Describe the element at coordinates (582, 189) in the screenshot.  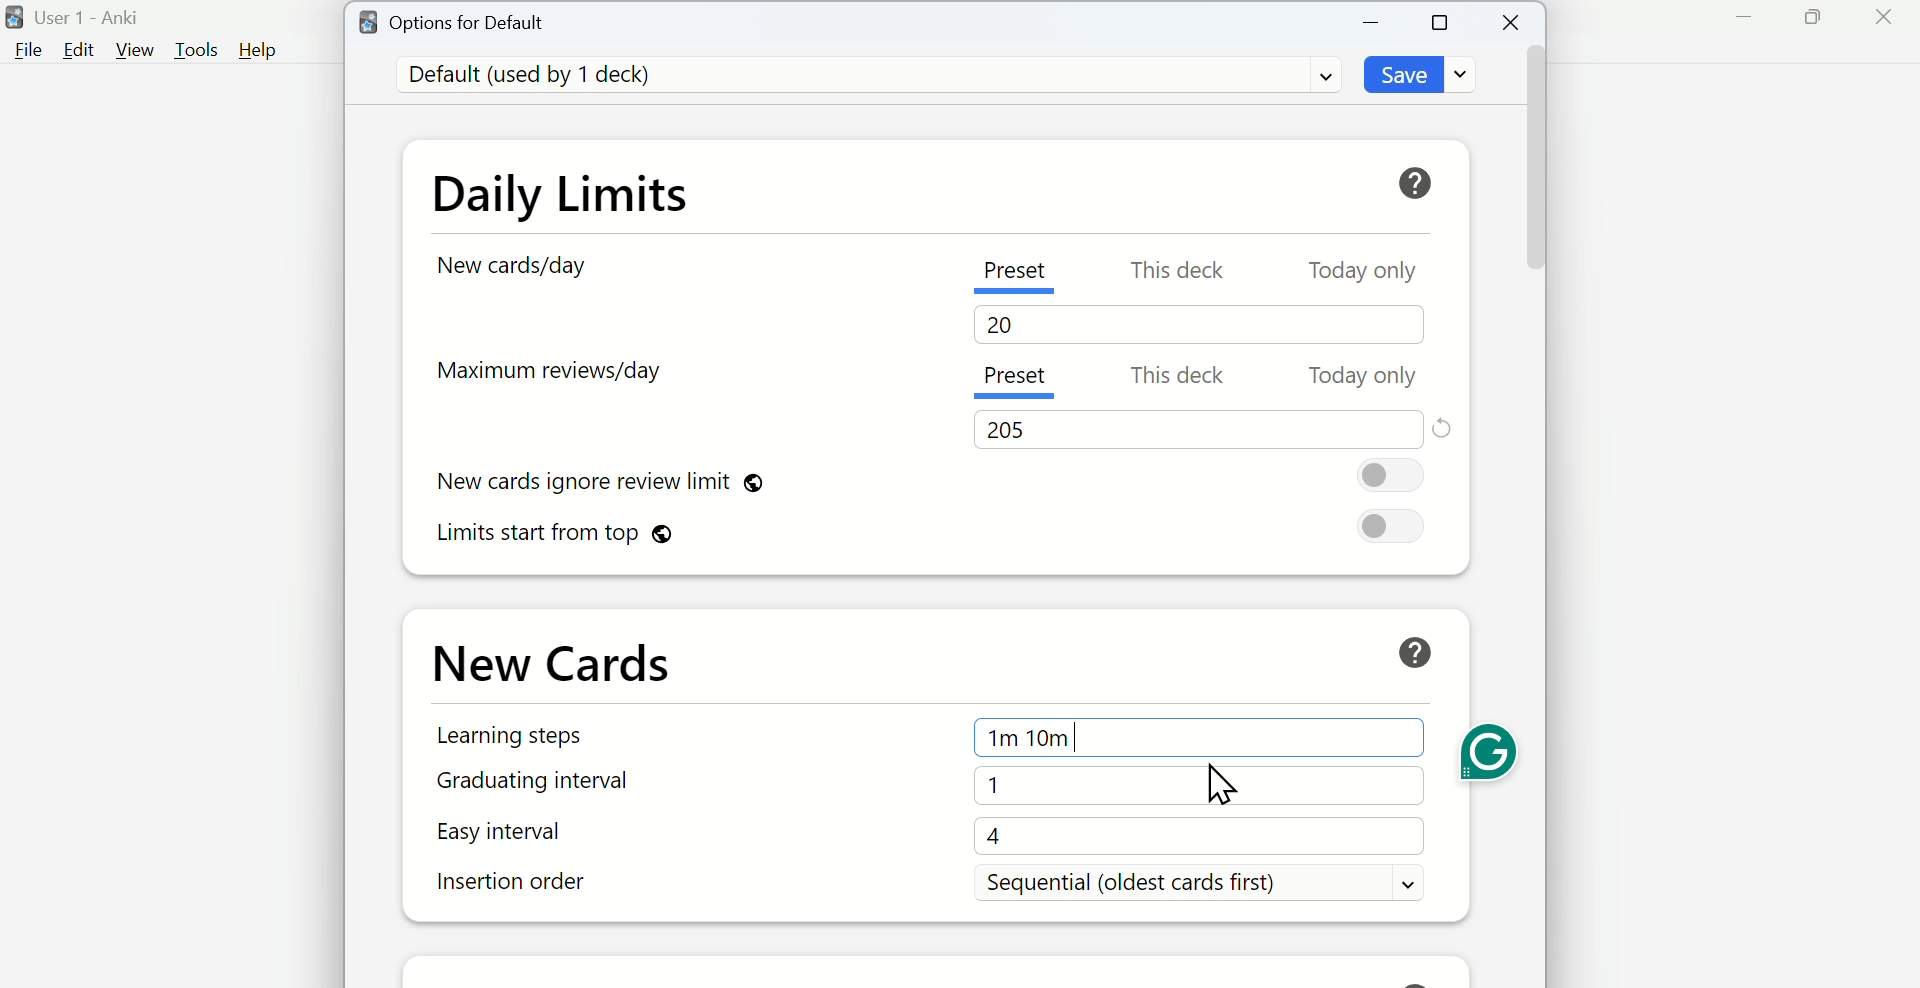
I see `Daily Limits` at that location.